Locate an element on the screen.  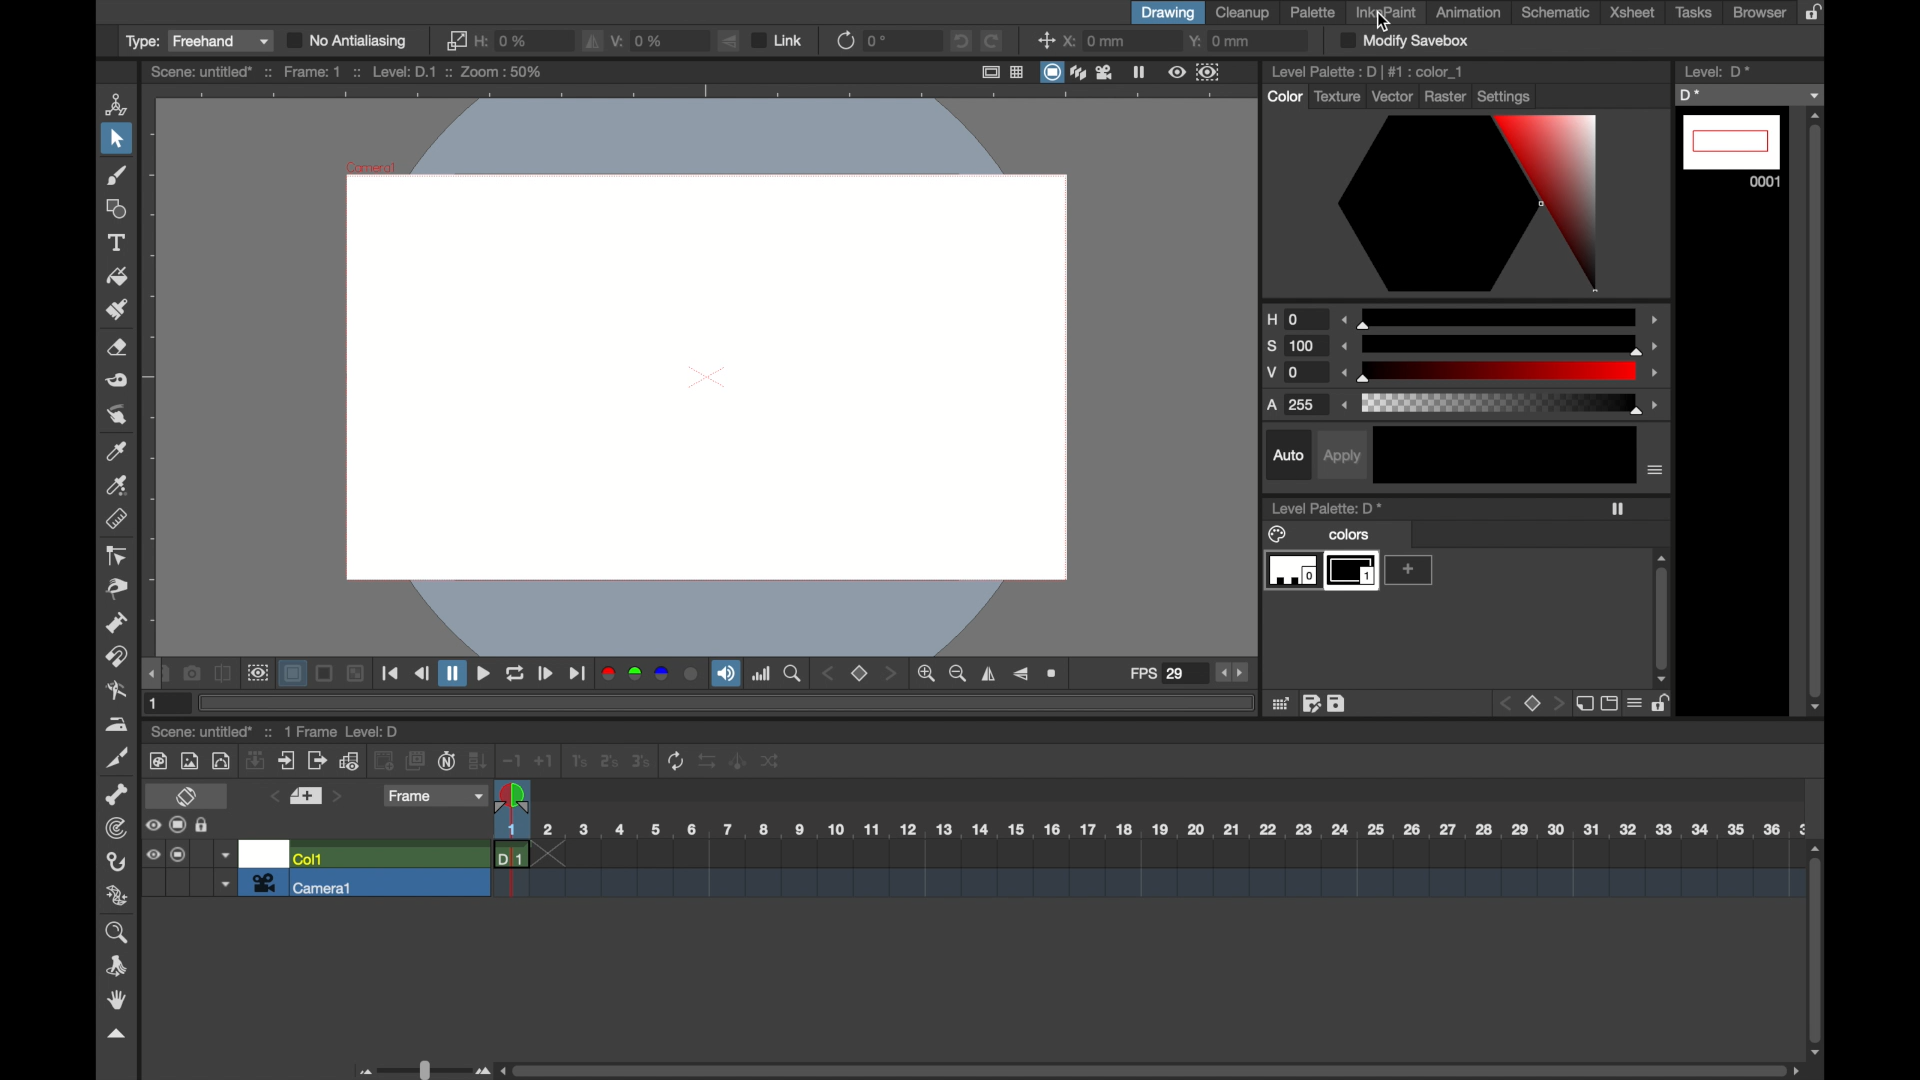
xsheet is located at coordinates (1633, 12).